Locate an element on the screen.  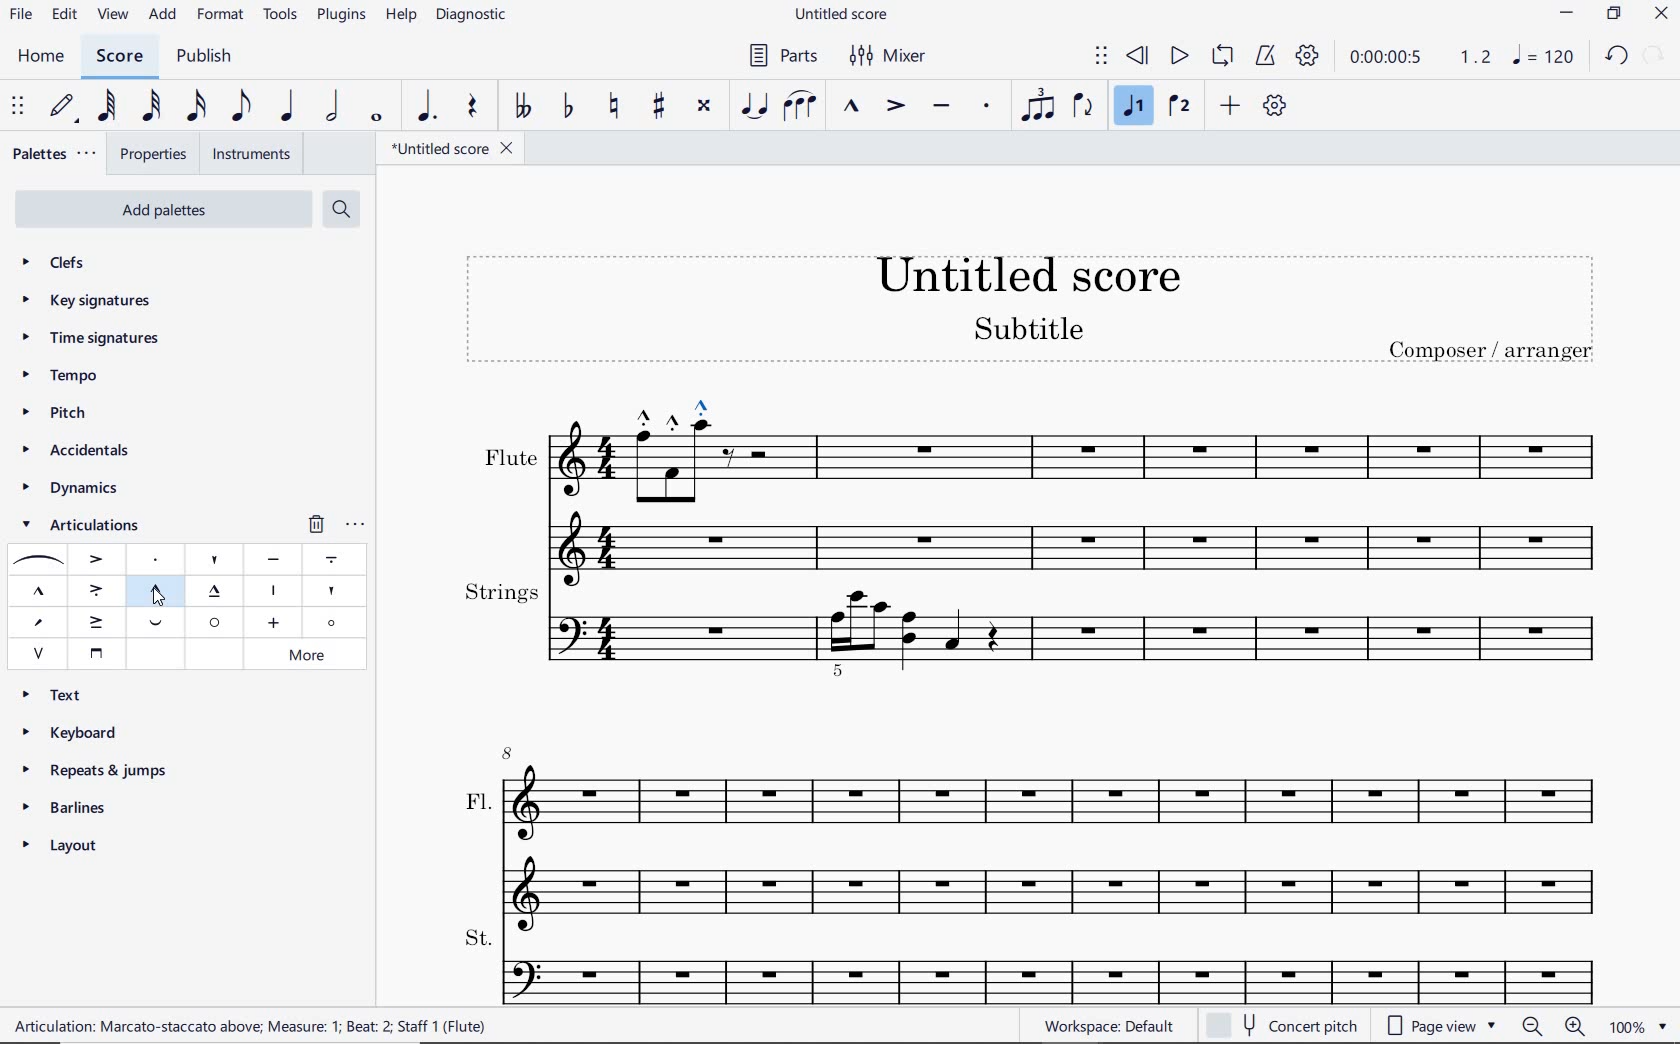
FLIP DIRECTION is located at coordinates (1082, 107).